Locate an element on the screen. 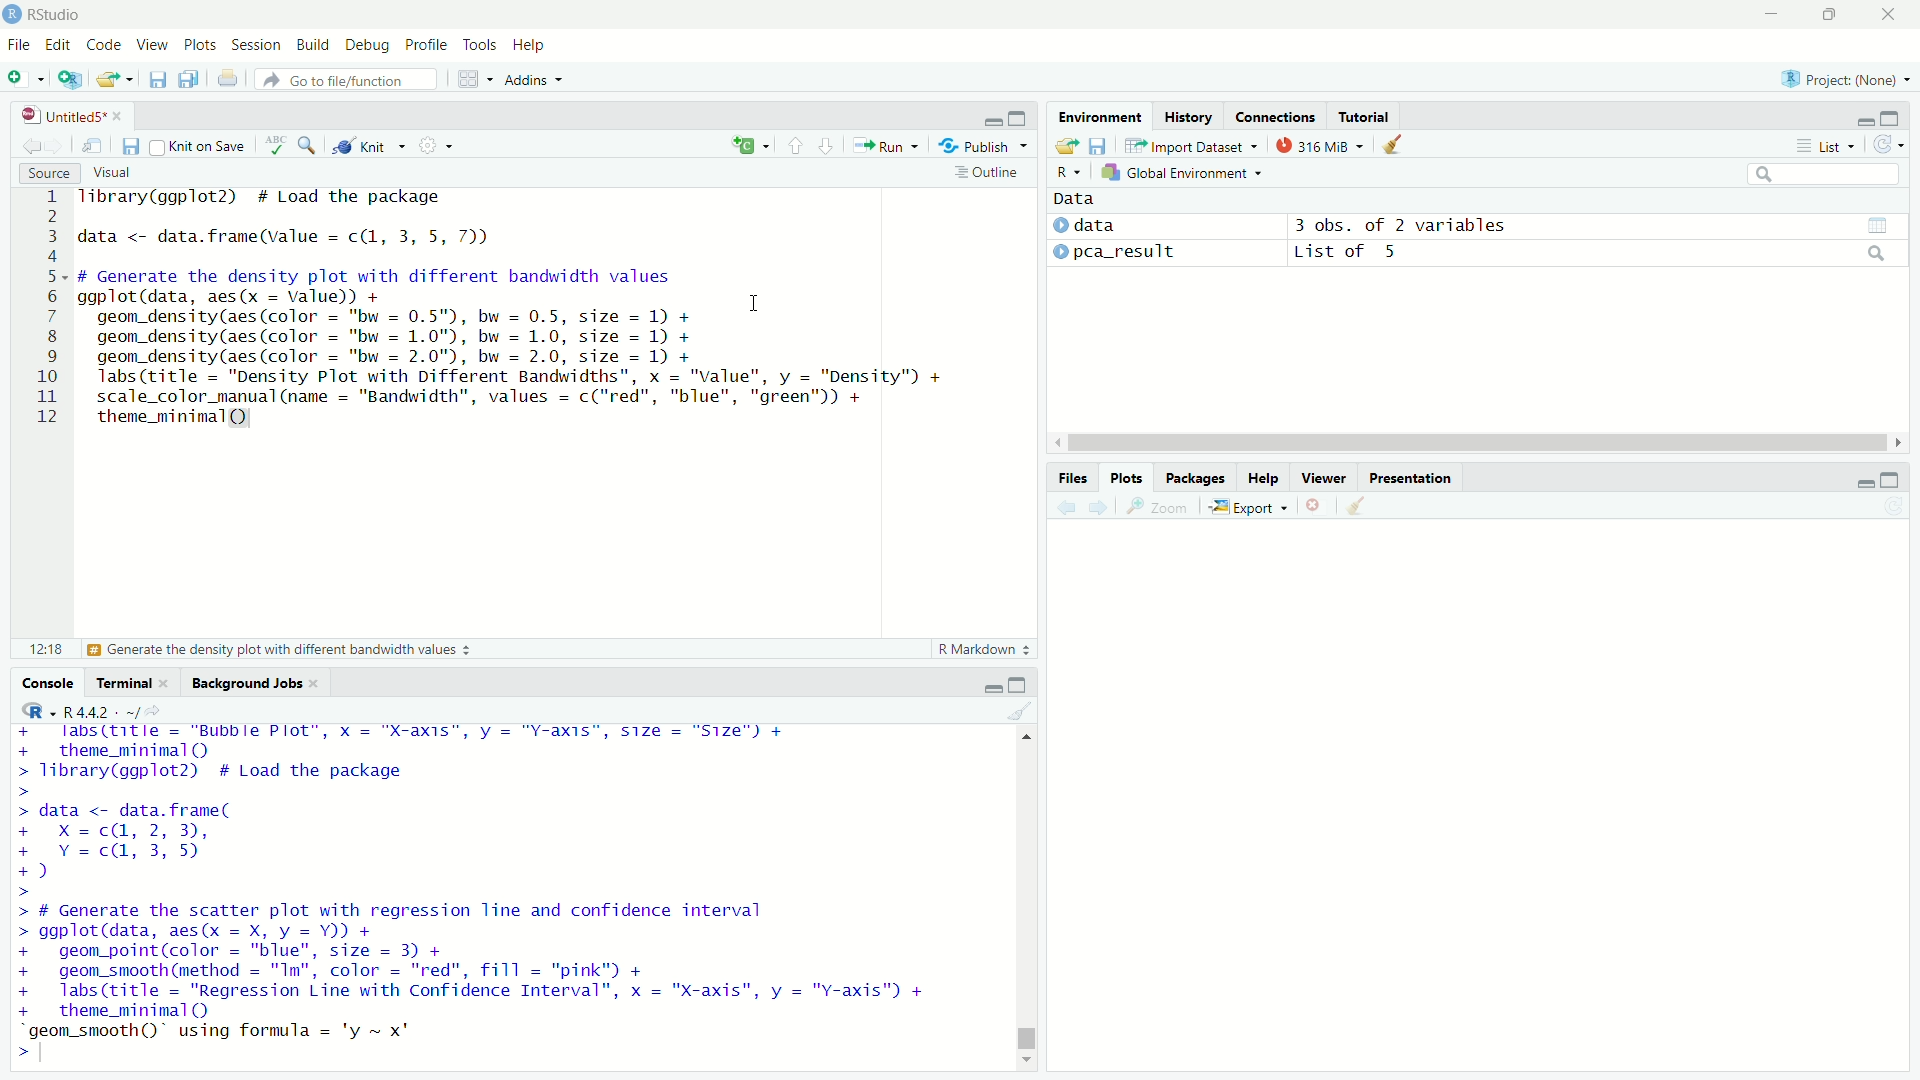 The height and width of the screenshot is (1080, 1920). Save all open documents is located at coordinates (189, 79).